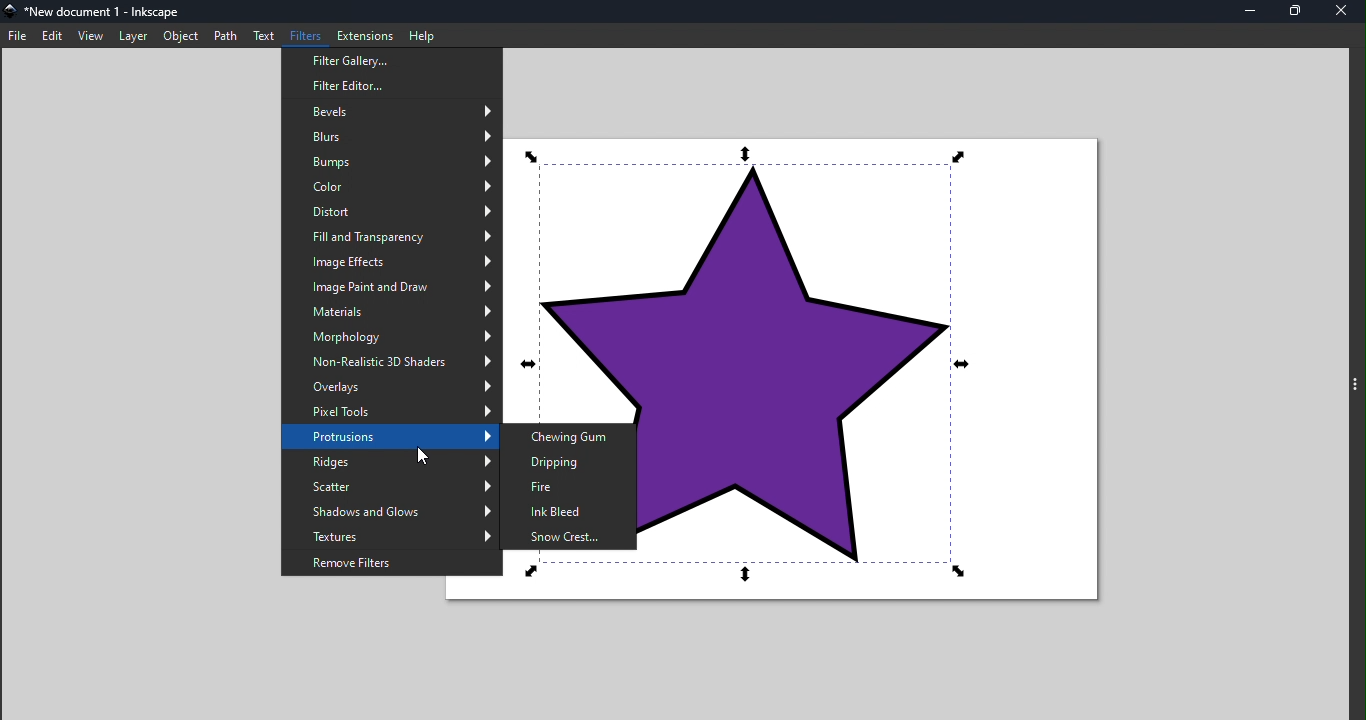 Image resolution: width=1366 pixels, height=720 pixels. What do you see at coordinates (391, 285) in the screenshot?
I see `Image Paint and Draw` at bounding box center [391, 285].